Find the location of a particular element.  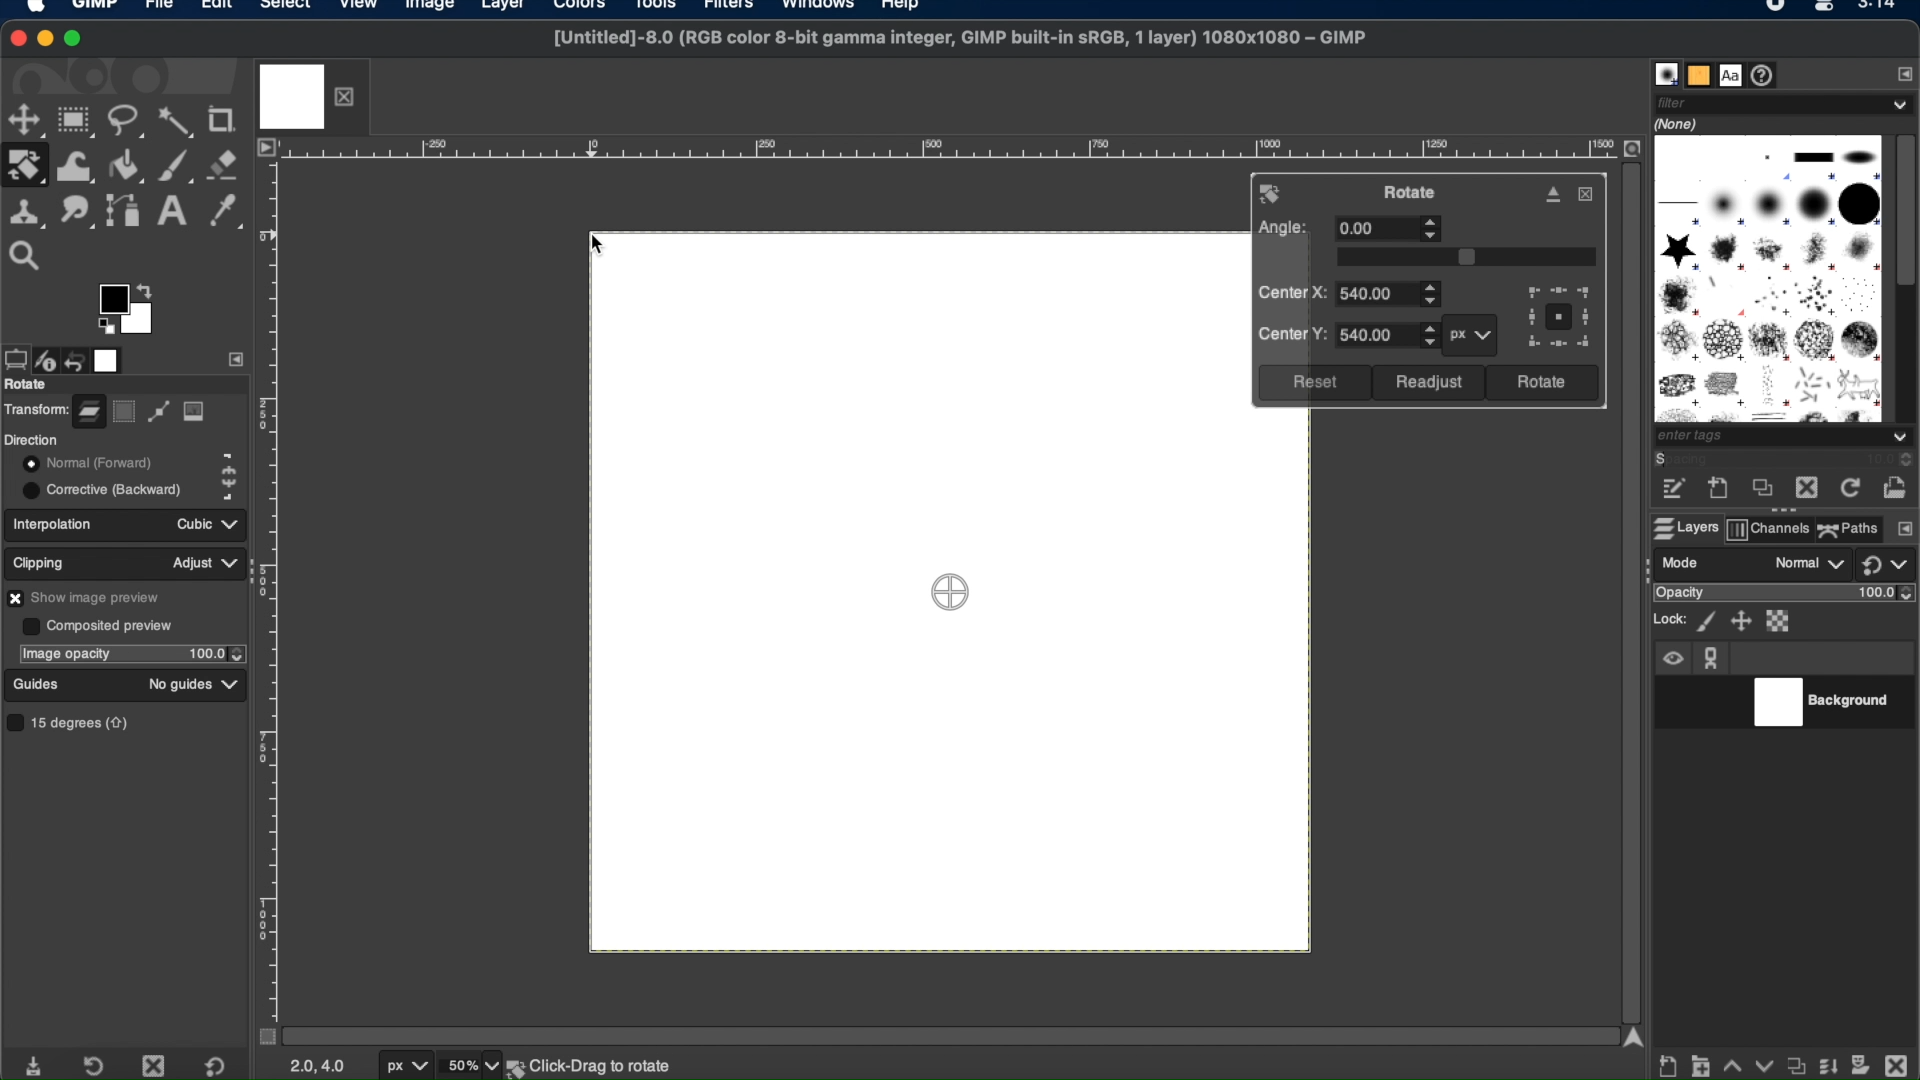

colors is located at coordinates (584, 11).